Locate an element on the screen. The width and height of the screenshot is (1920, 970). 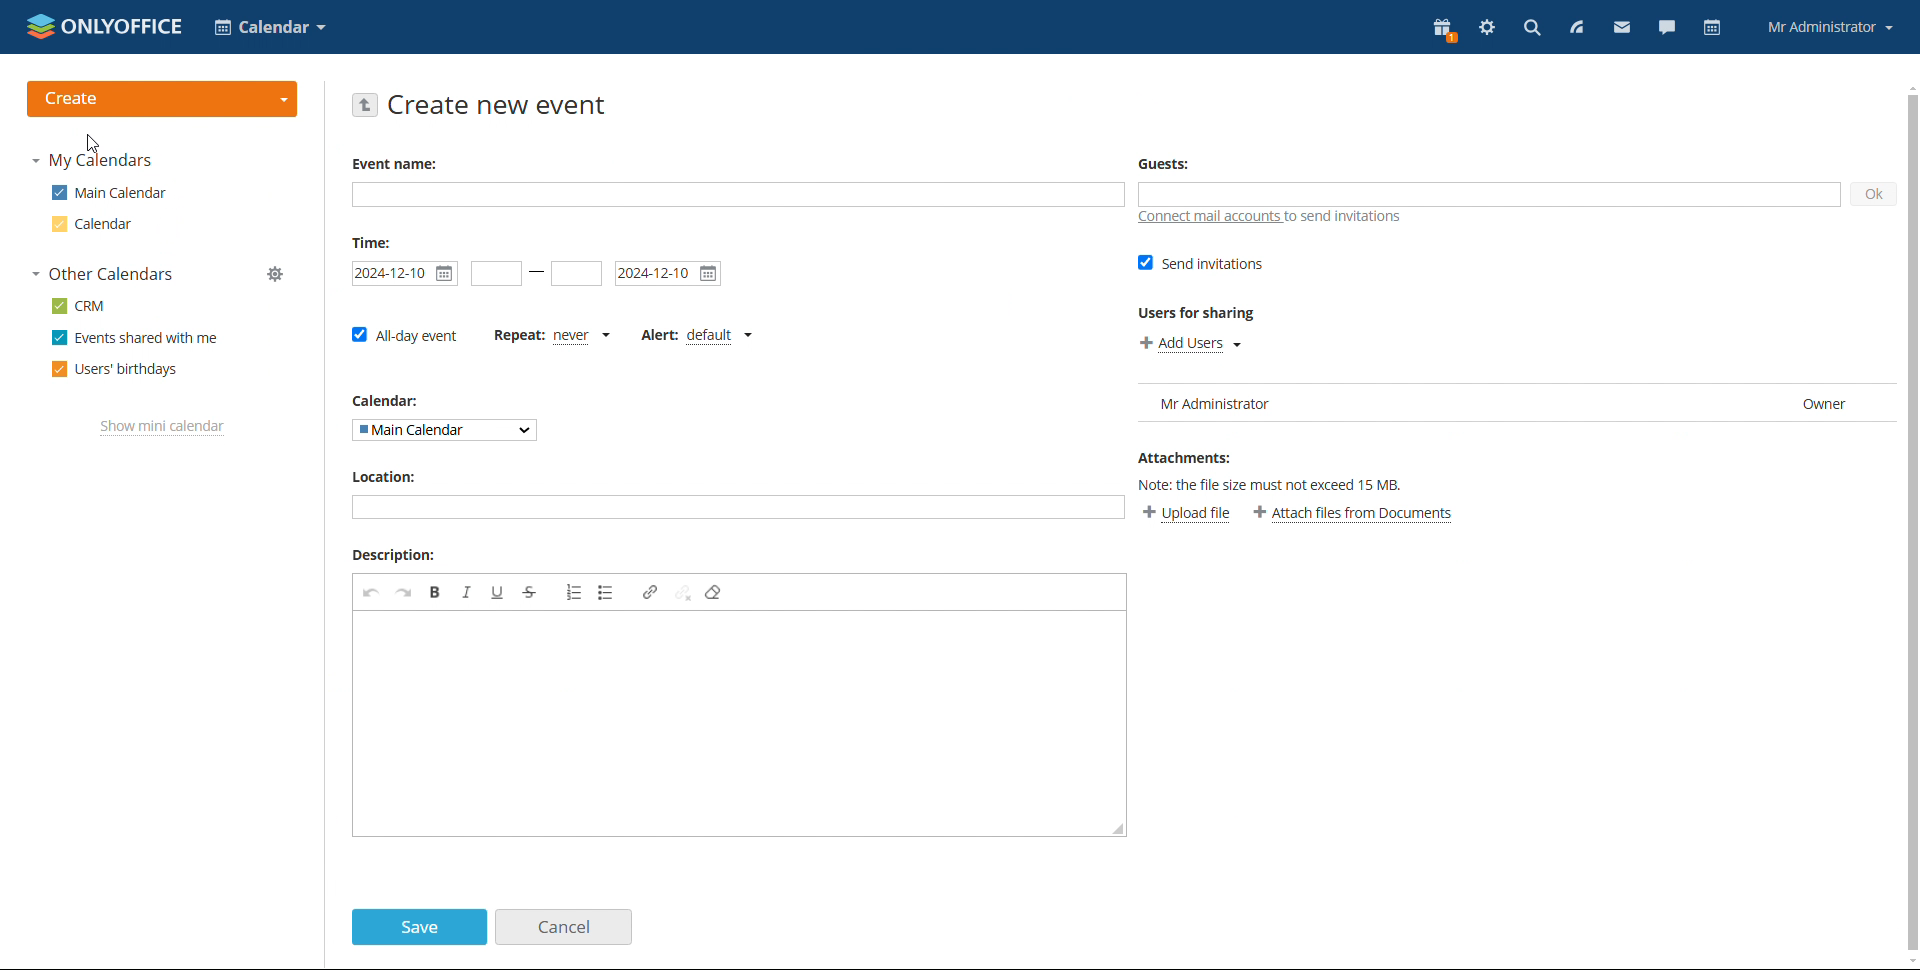
create is located at coordinates (167, 97).